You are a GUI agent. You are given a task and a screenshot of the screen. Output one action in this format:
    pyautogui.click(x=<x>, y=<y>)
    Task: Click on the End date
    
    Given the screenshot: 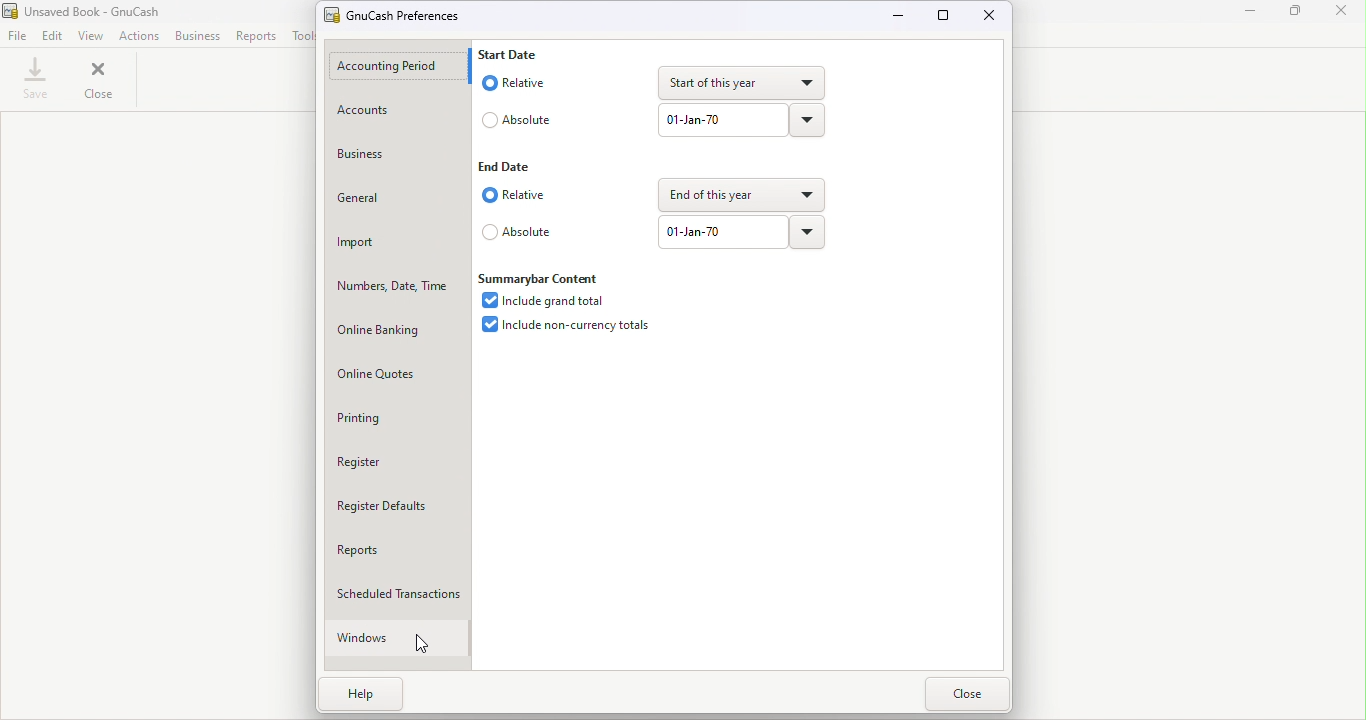 What is the action you would take?
    pyautogui.click(x=510, y=168)
    